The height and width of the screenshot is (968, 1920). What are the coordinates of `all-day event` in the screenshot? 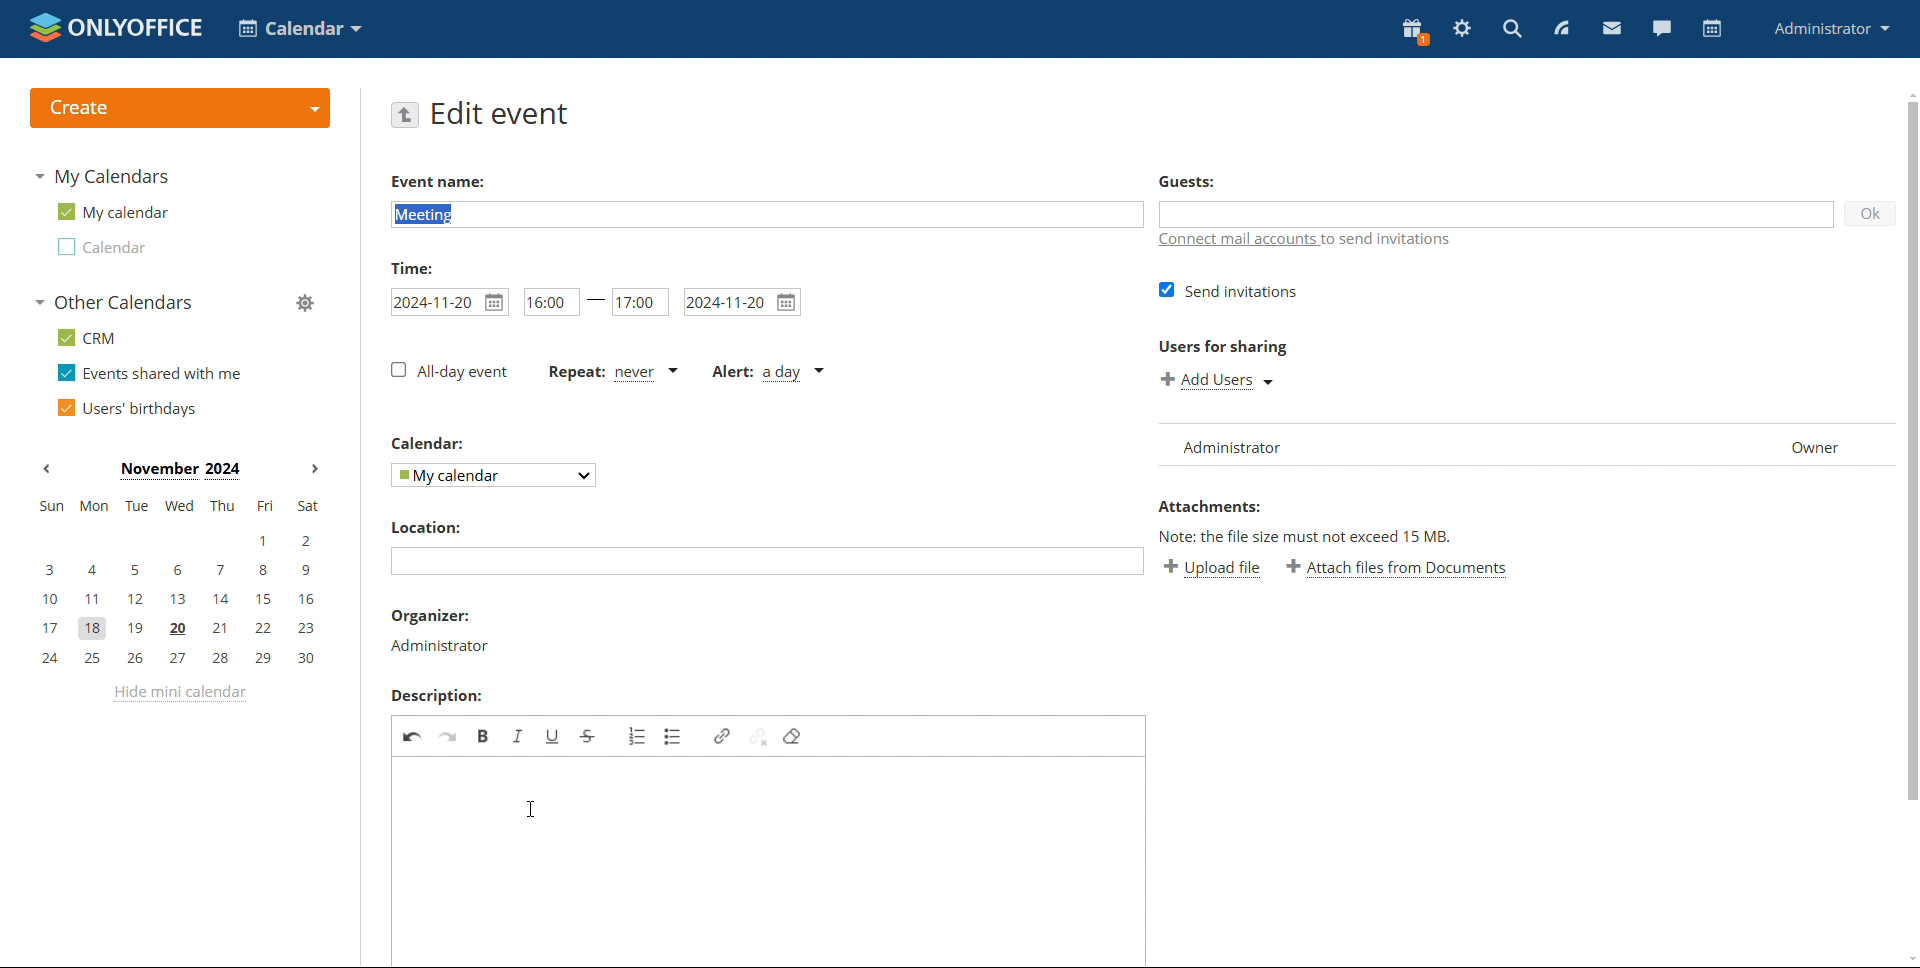 It's located at (449, 372).